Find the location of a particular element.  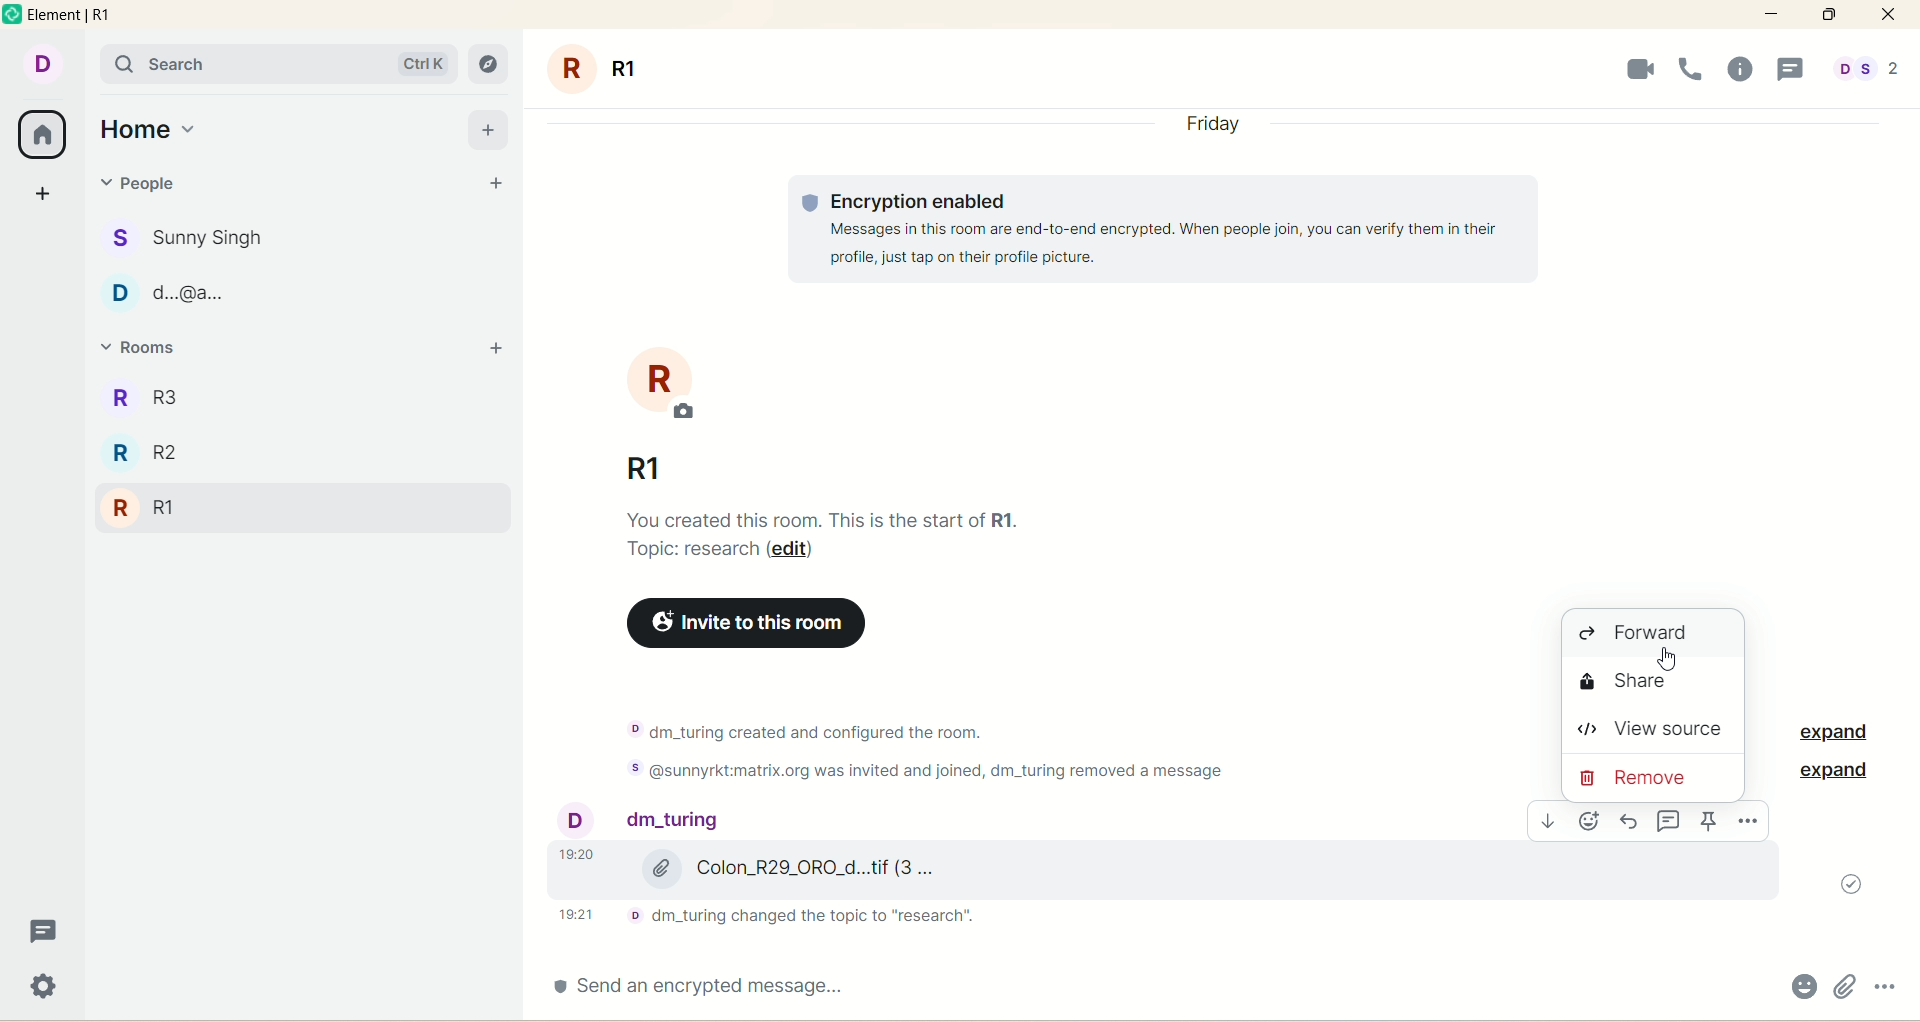

add is located at coordinates (488, 128).